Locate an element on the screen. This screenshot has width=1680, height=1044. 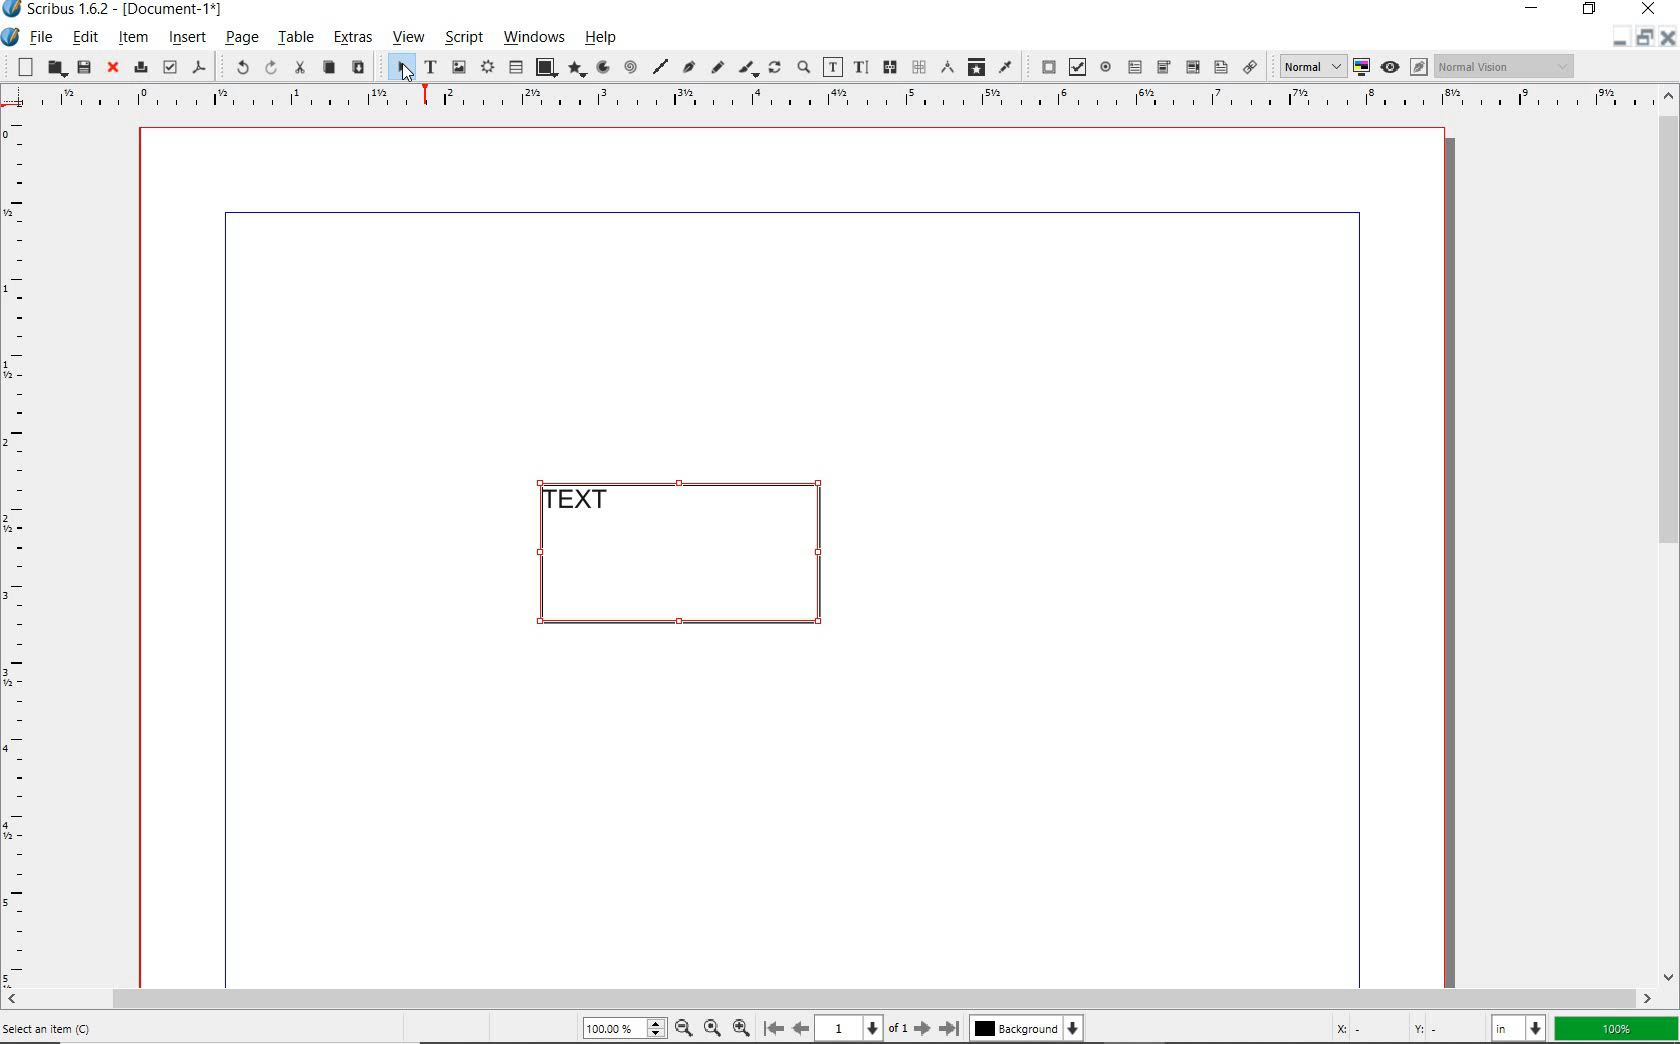
Last Page is located at coordinates (951, 1028).